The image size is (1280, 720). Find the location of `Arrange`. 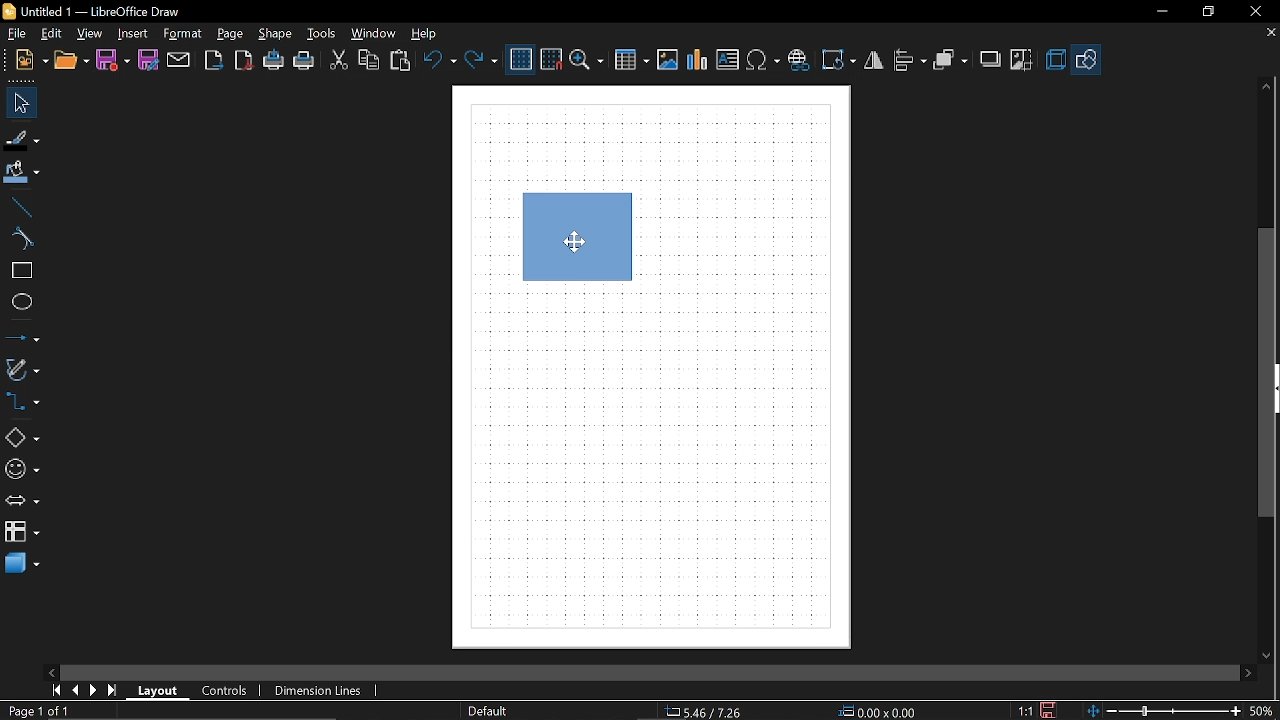

Arrange is located at coordinates (950, 62).